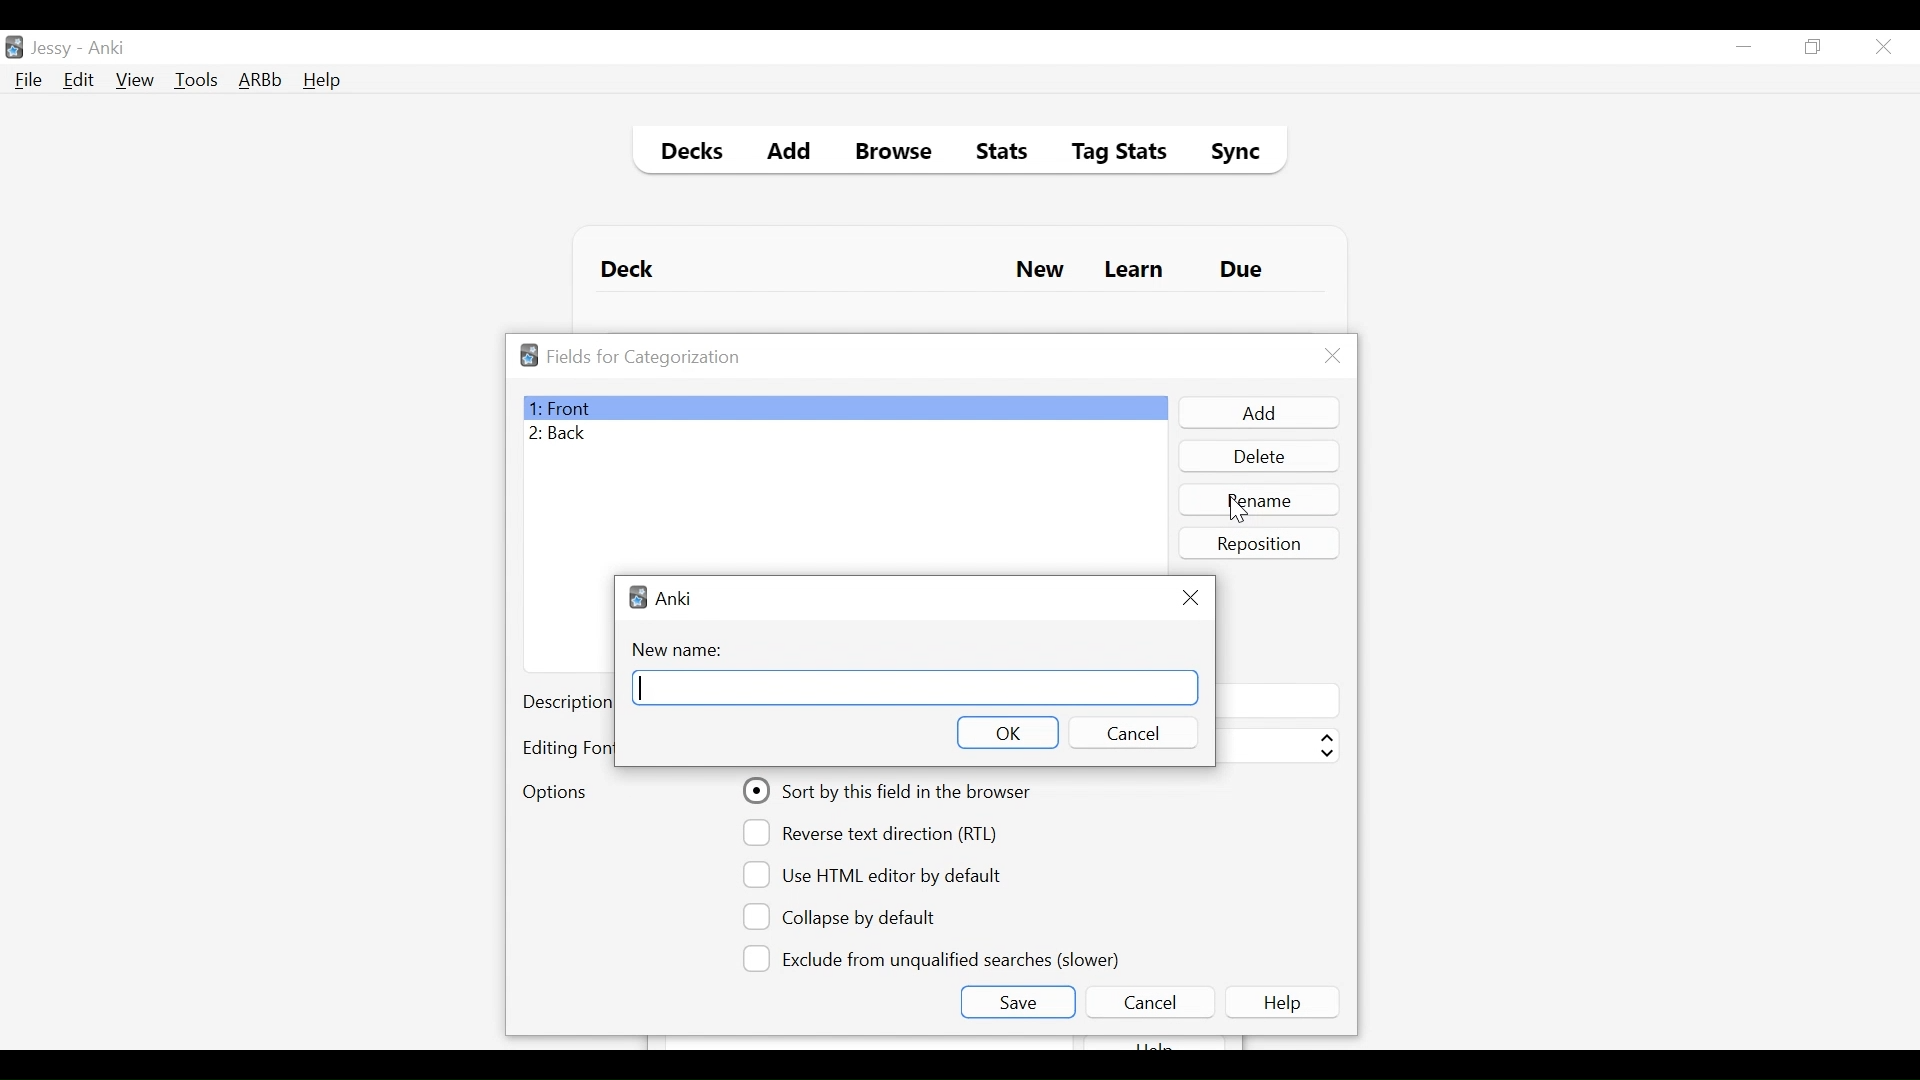  What do you see at coordinates (917, 687) in the screenshot?
I see `New Name Field` at bounding box center [917, 687].